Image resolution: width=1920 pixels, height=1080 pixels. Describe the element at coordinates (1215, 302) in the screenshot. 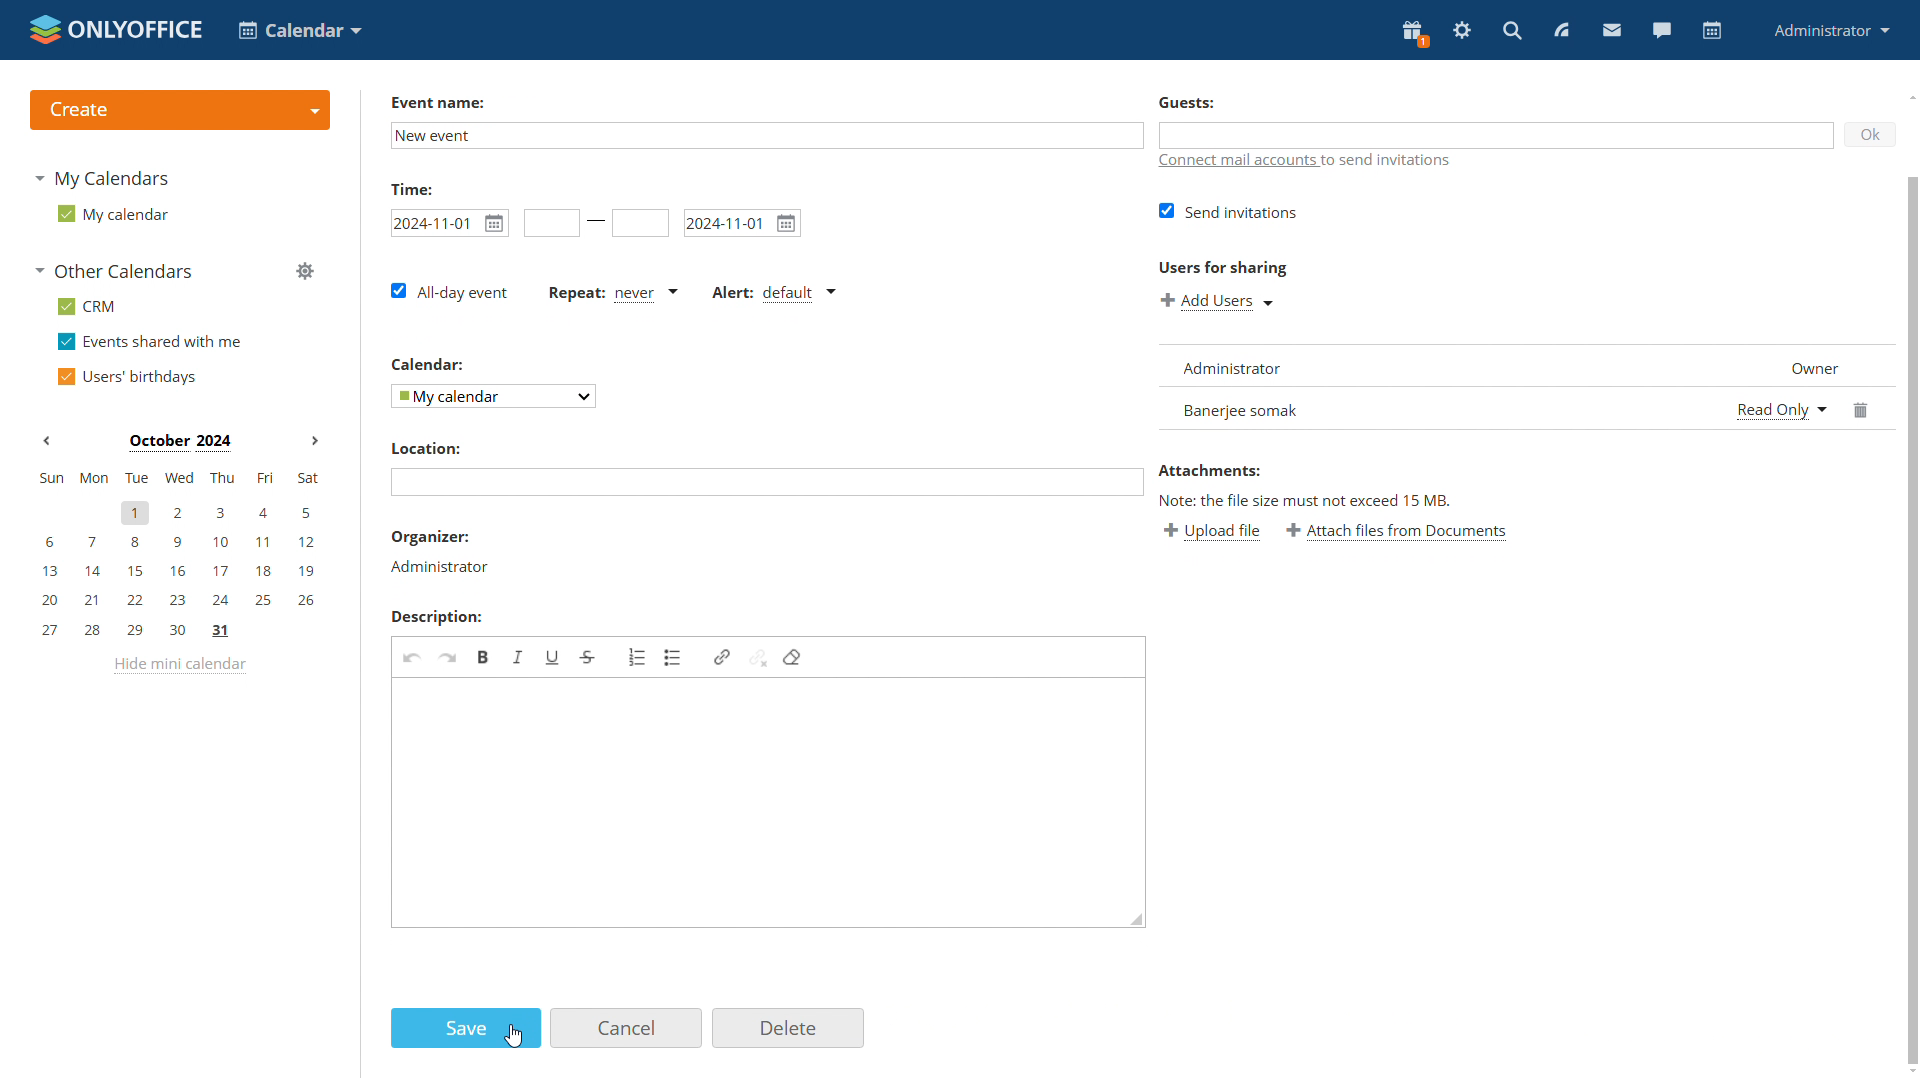

I see `add users` at that location.